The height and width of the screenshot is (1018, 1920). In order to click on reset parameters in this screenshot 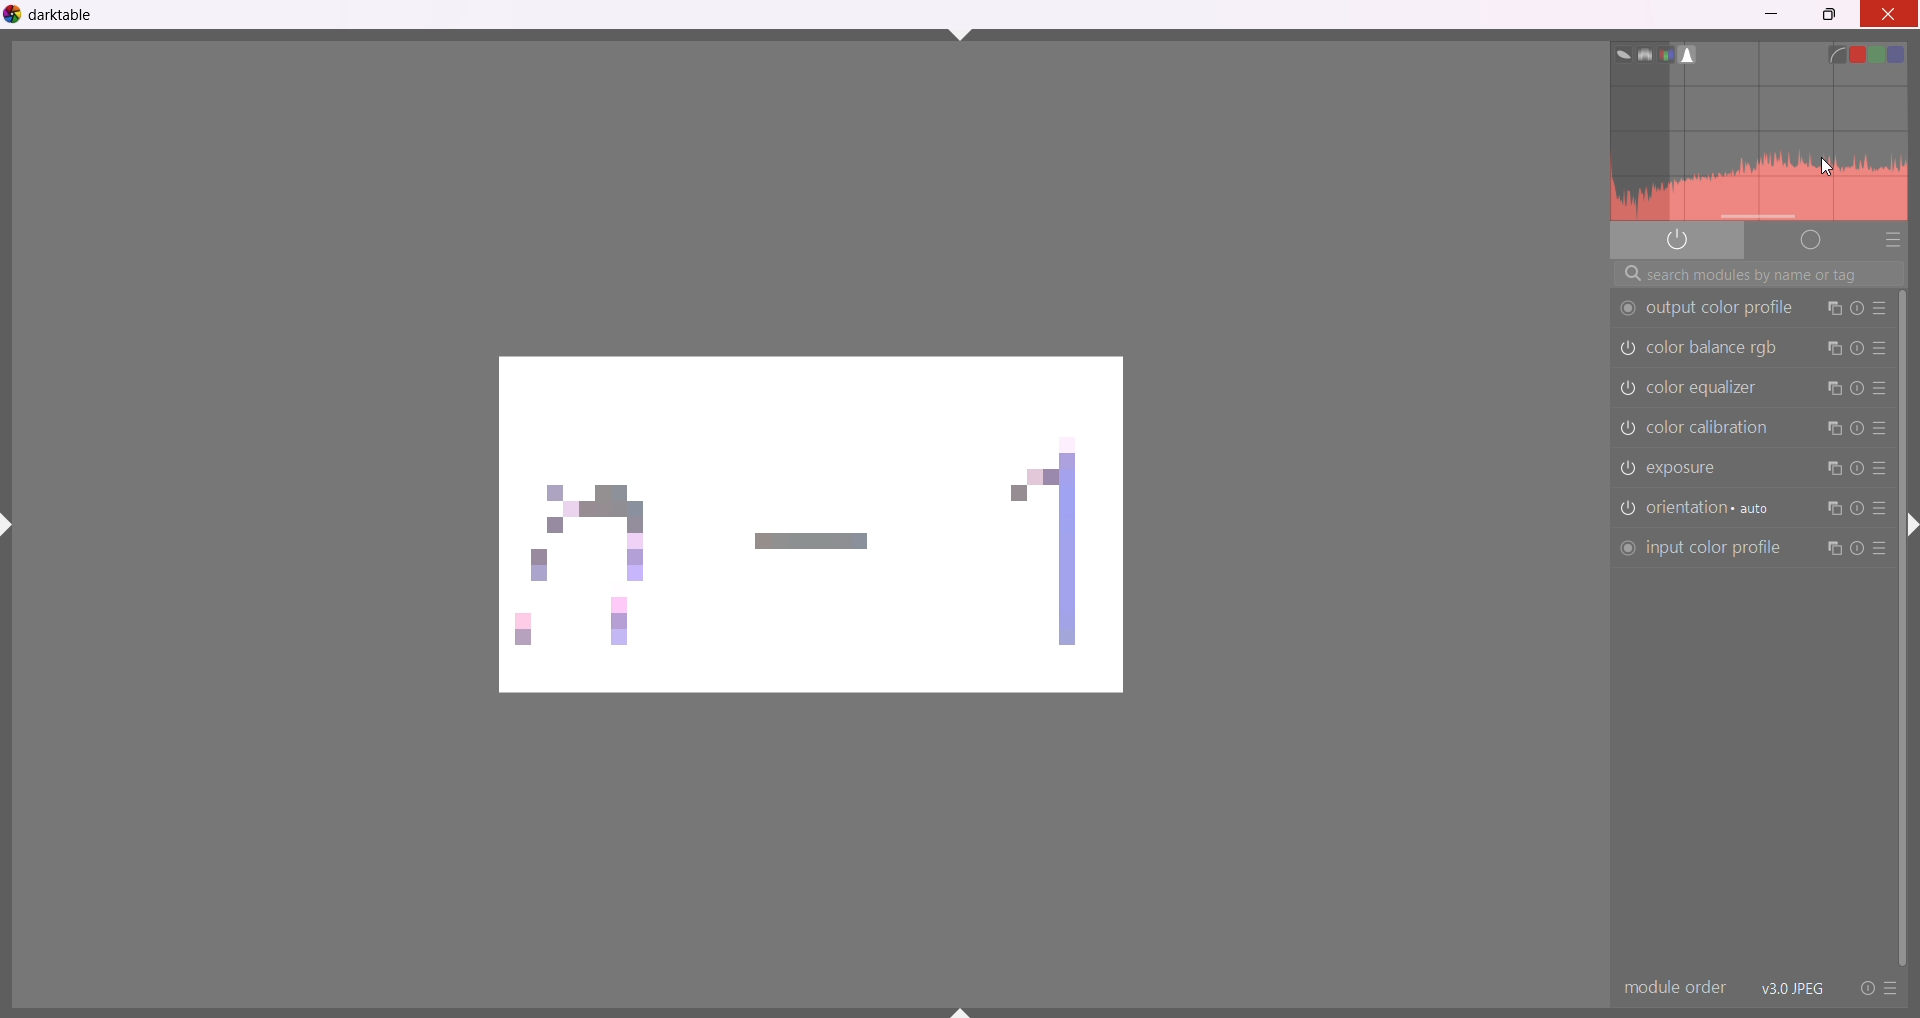, I will do `click(1856, 309)`.